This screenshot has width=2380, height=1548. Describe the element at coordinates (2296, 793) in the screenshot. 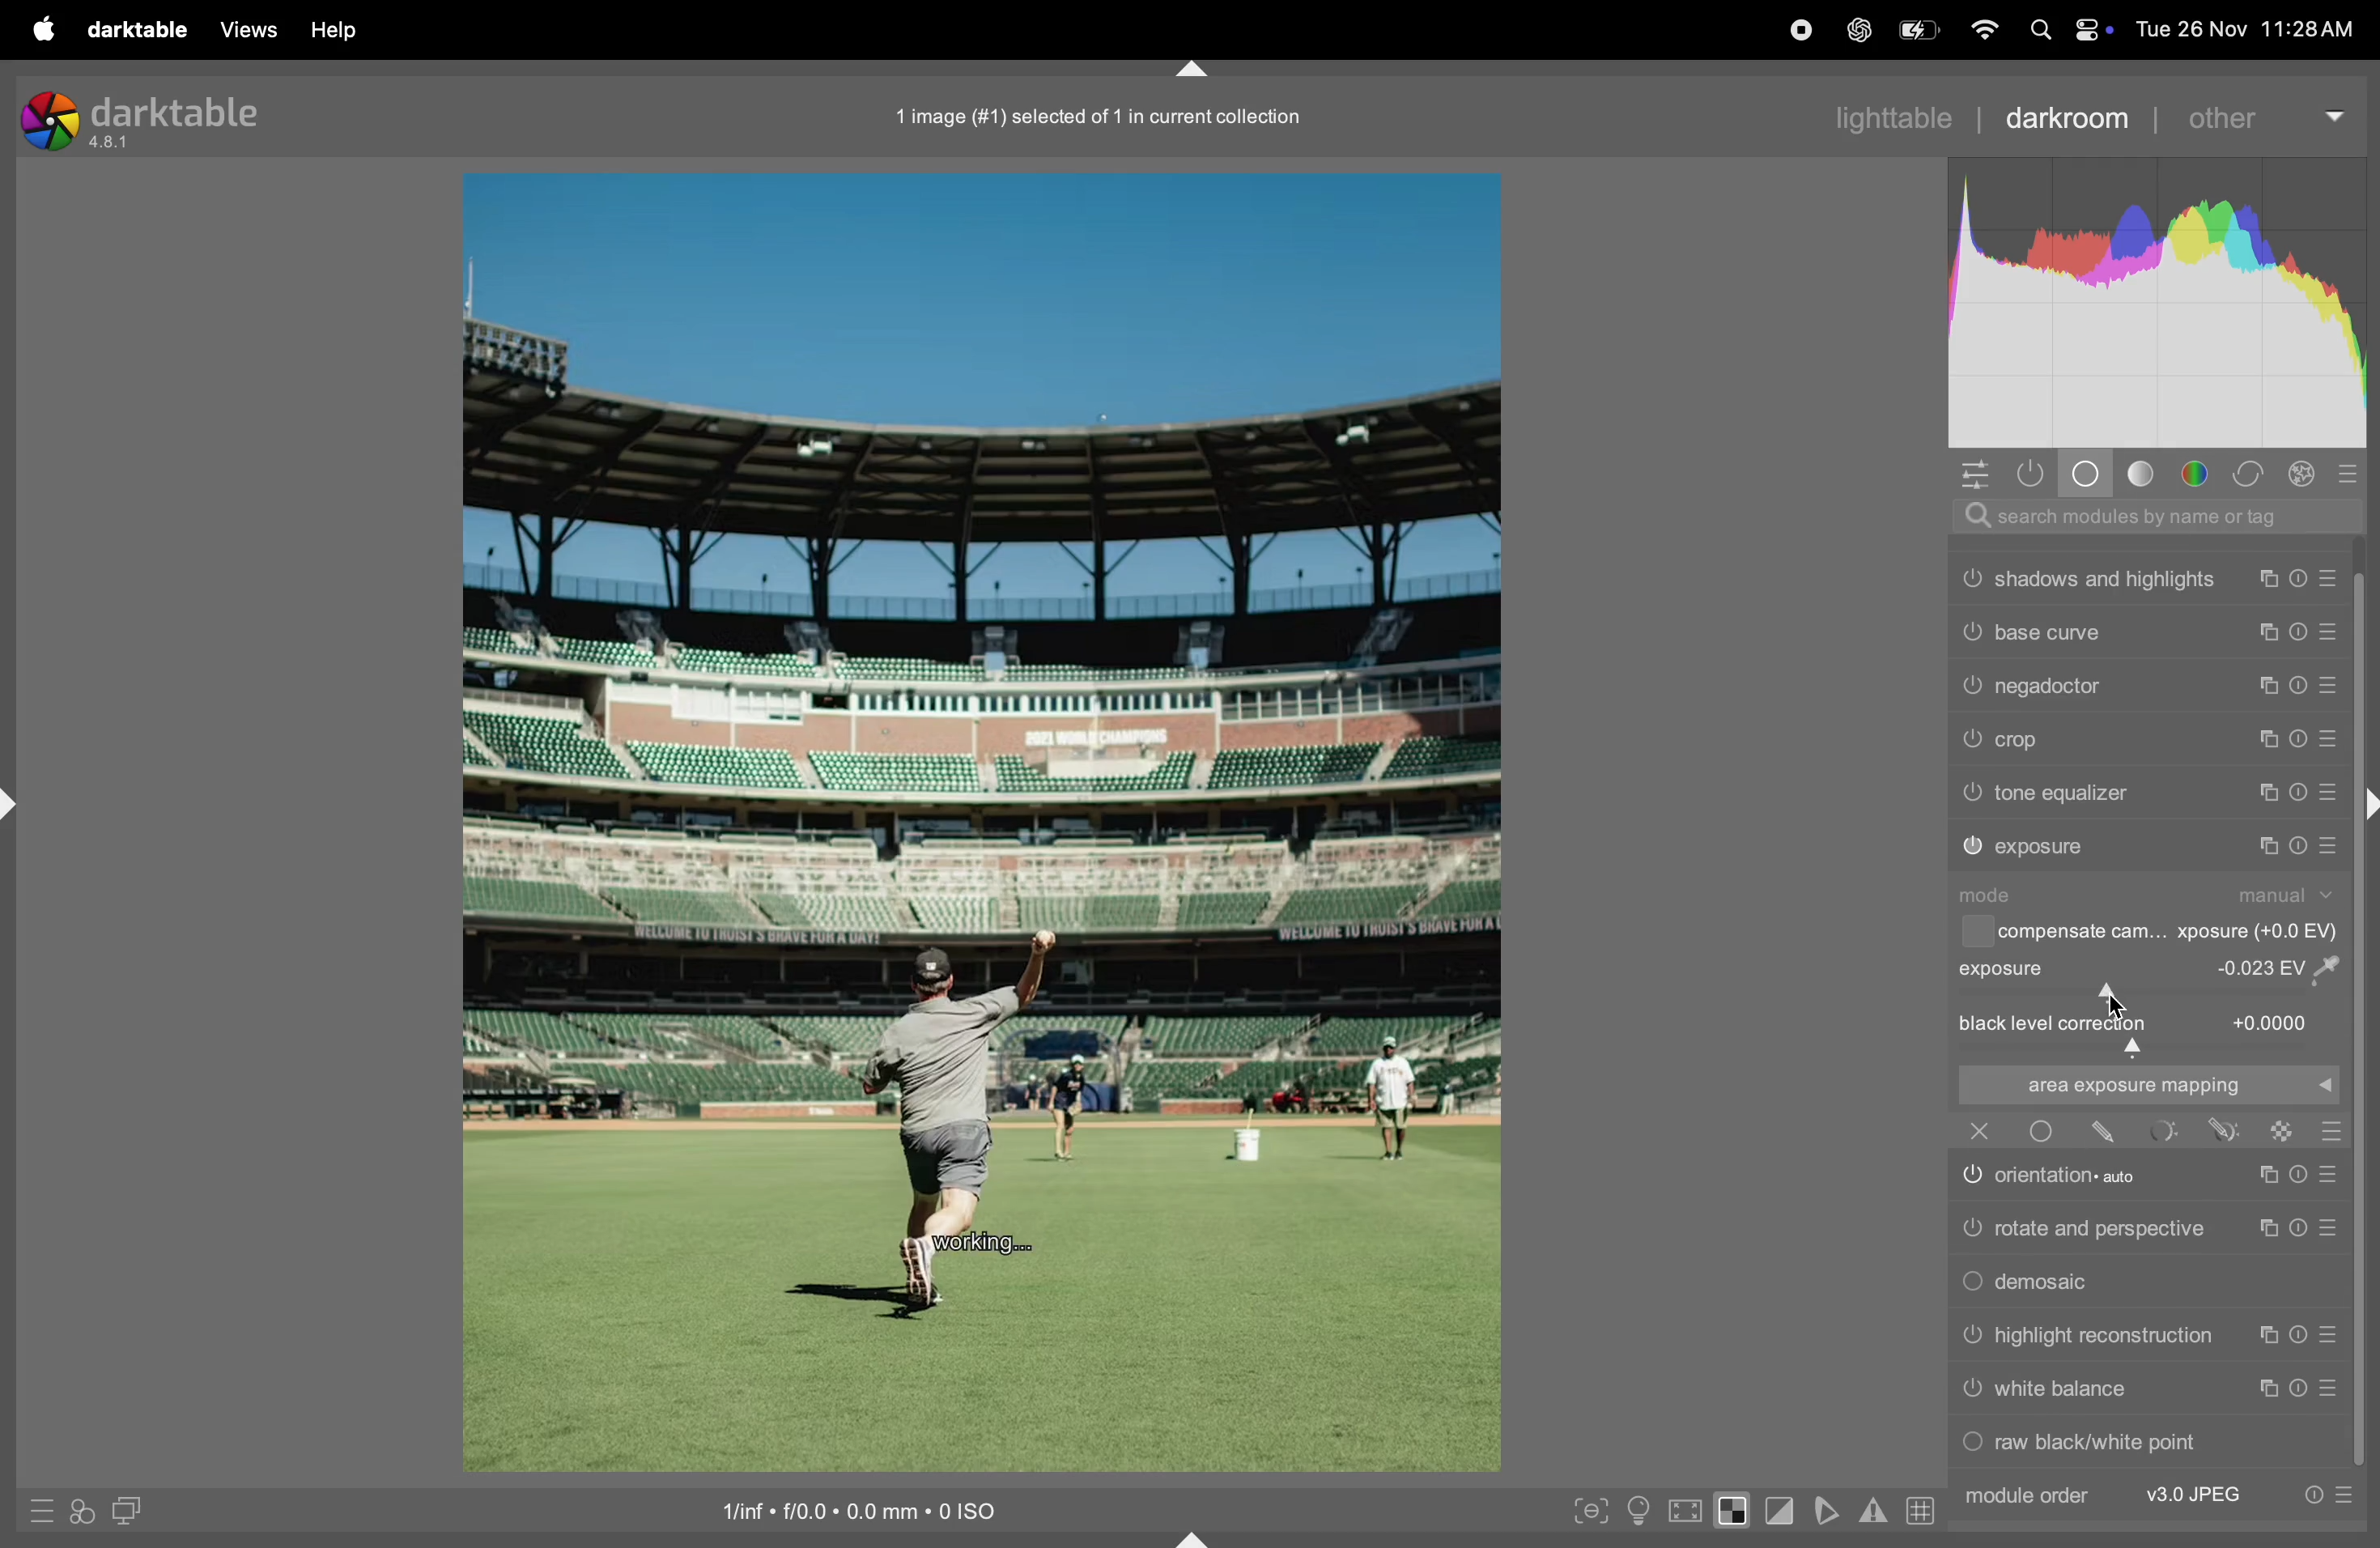

I see `reset presets` at that location.